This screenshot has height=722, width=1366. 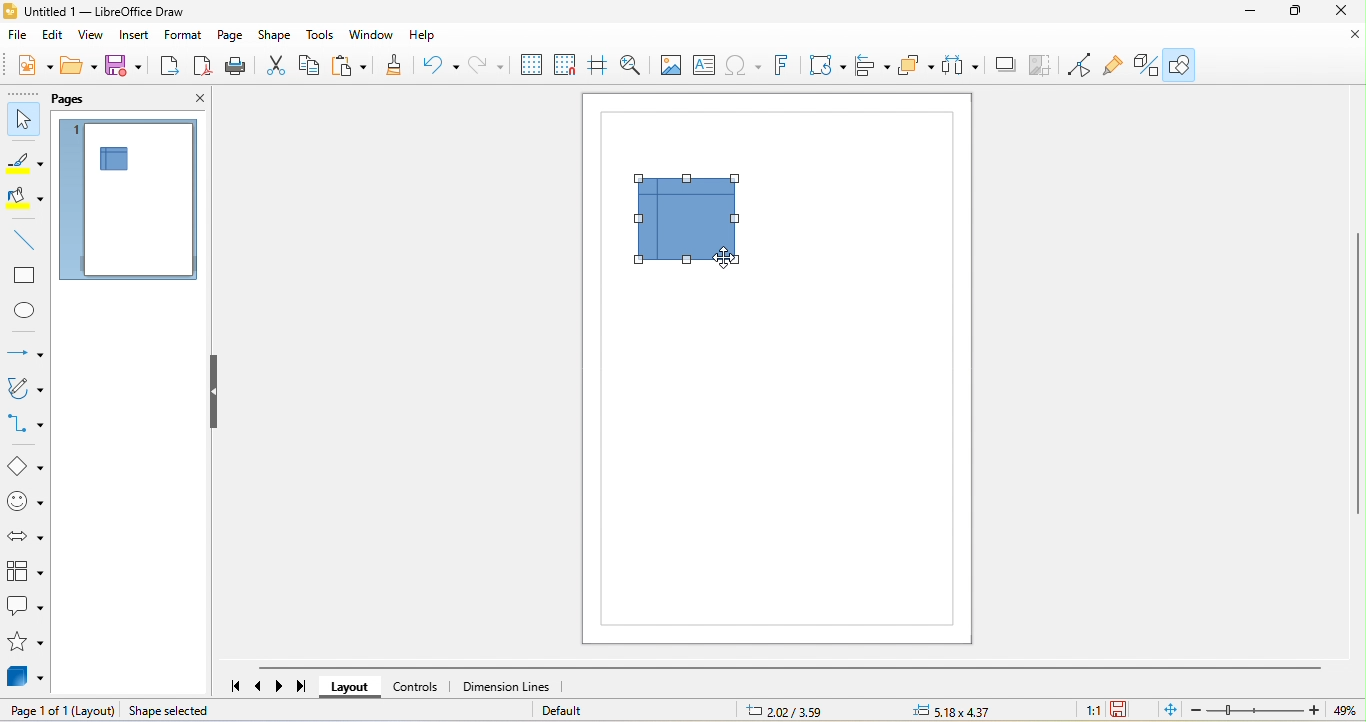 What do you see at coordinates (689, 225) in the screenshot?
I see `flowchart appeared` at bounding box center [689, 225].